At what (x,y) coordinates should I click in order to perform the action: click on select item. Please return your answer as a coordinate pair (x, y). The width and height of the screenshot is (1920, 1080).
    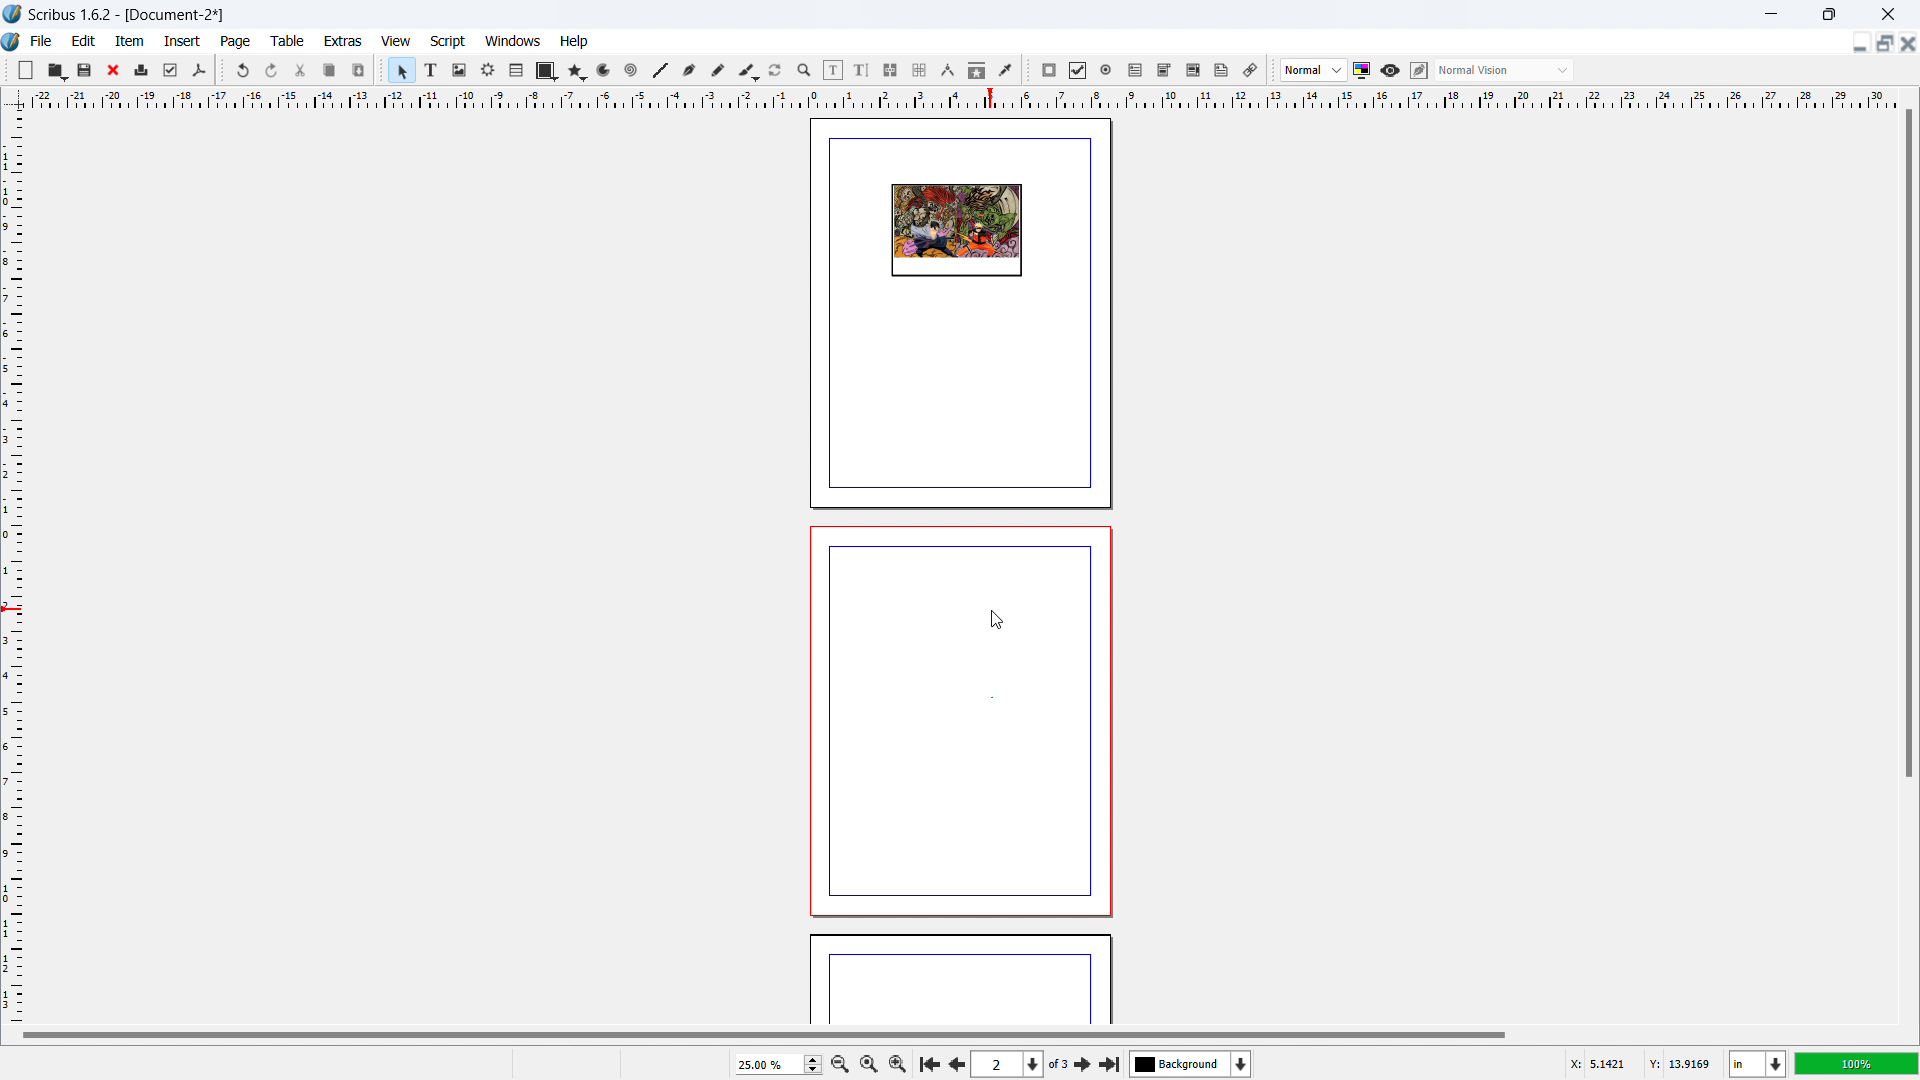
    Looking at the image, I should click on (402, 71).